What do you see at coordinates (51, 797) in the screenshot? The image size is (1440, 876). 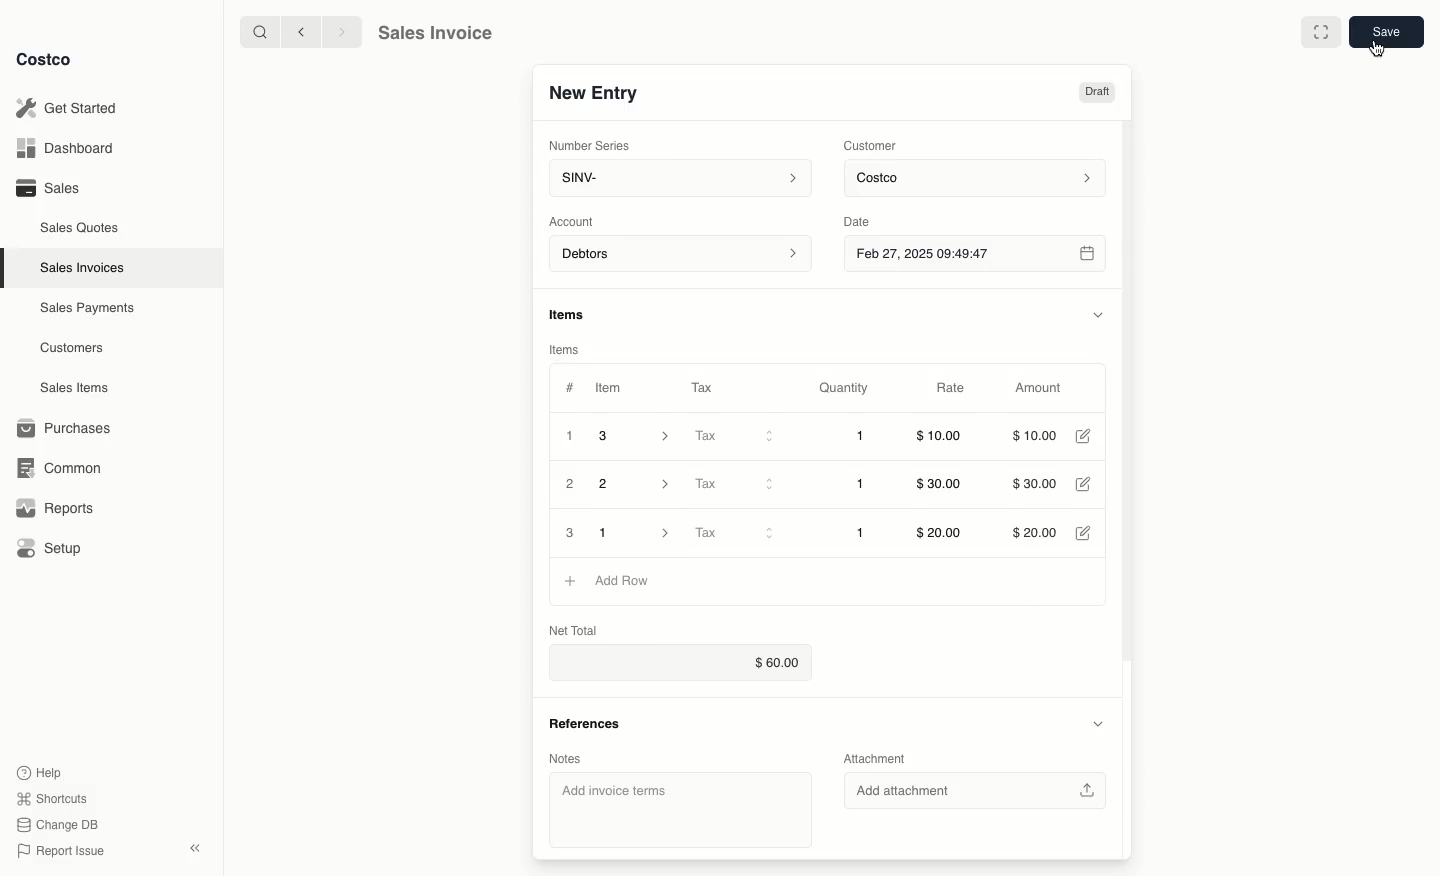 I see `Shortcuts` at bounding box center [51, 797].